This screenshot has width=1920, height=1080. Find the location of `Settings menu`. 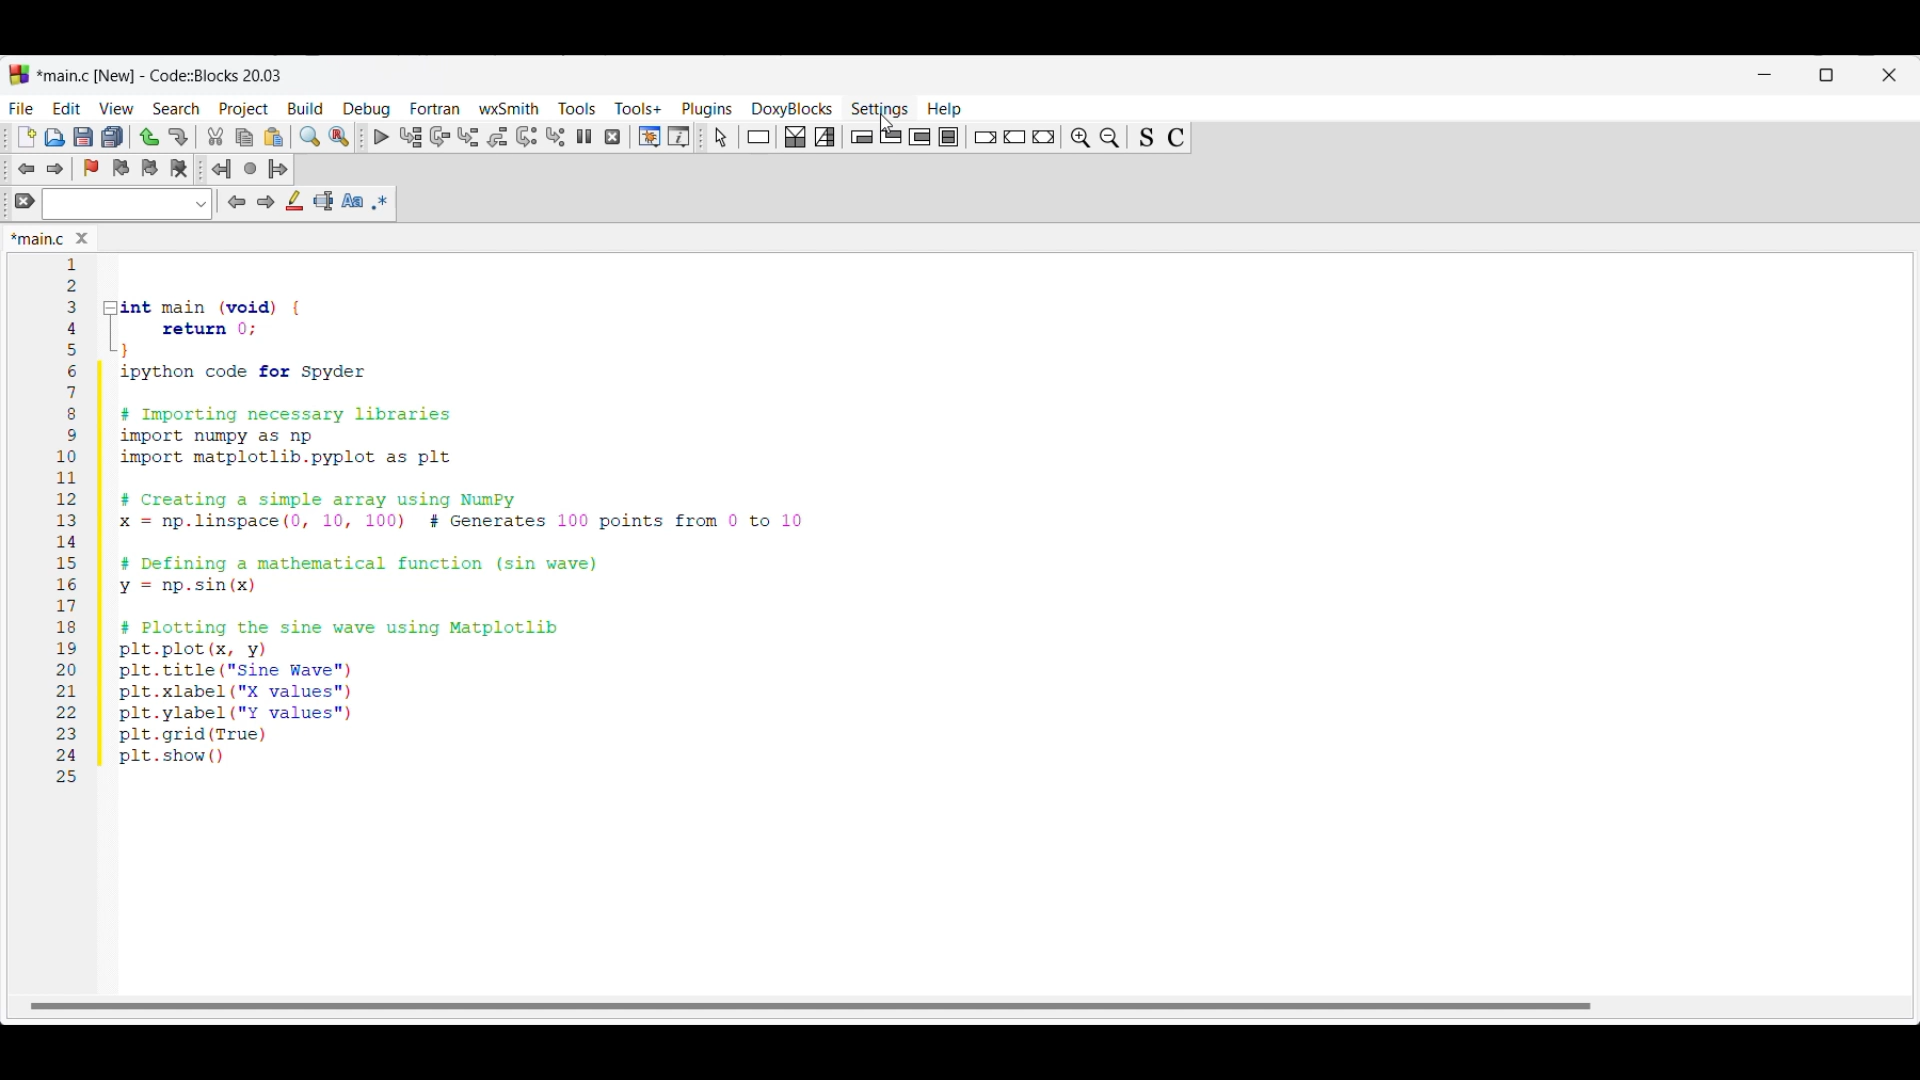

Settings menu is located at coordinates (880, 110).